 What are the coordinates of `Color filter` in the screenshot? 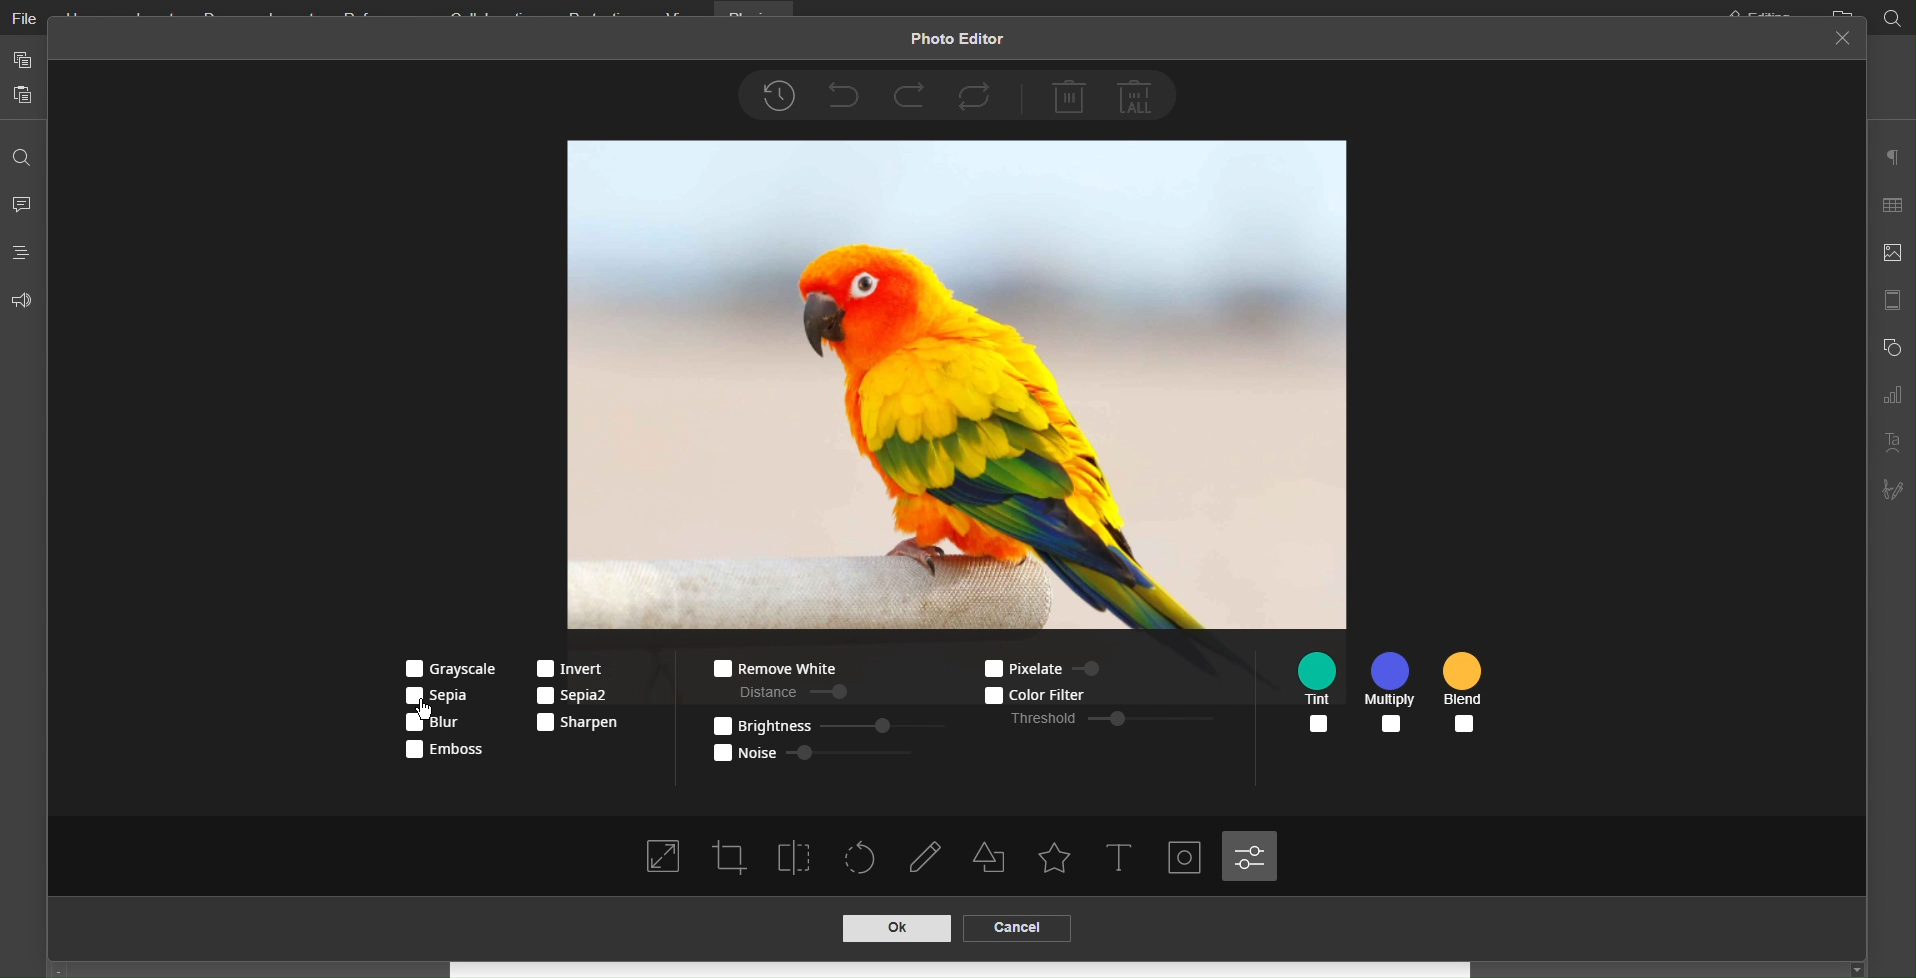 It's located at (1070, 693).